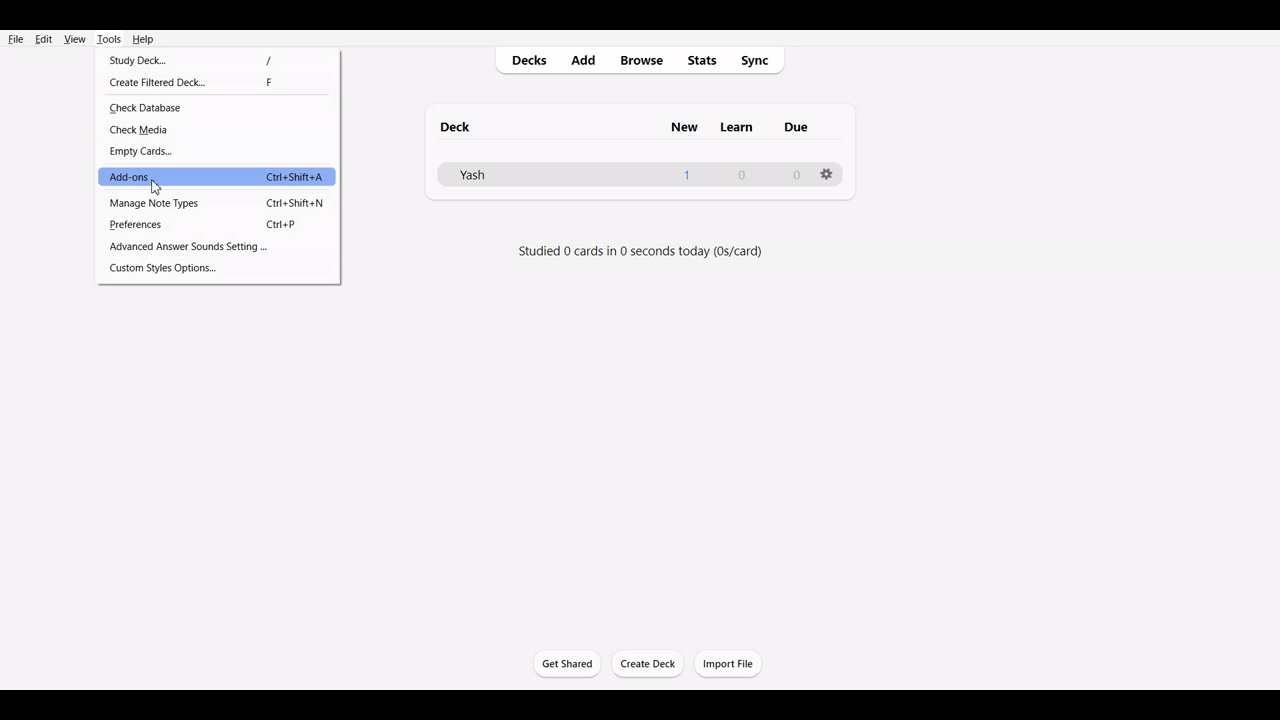 The width and height of the screenshot is (1280, 720). I want to click on cursor, so click(154, 188).